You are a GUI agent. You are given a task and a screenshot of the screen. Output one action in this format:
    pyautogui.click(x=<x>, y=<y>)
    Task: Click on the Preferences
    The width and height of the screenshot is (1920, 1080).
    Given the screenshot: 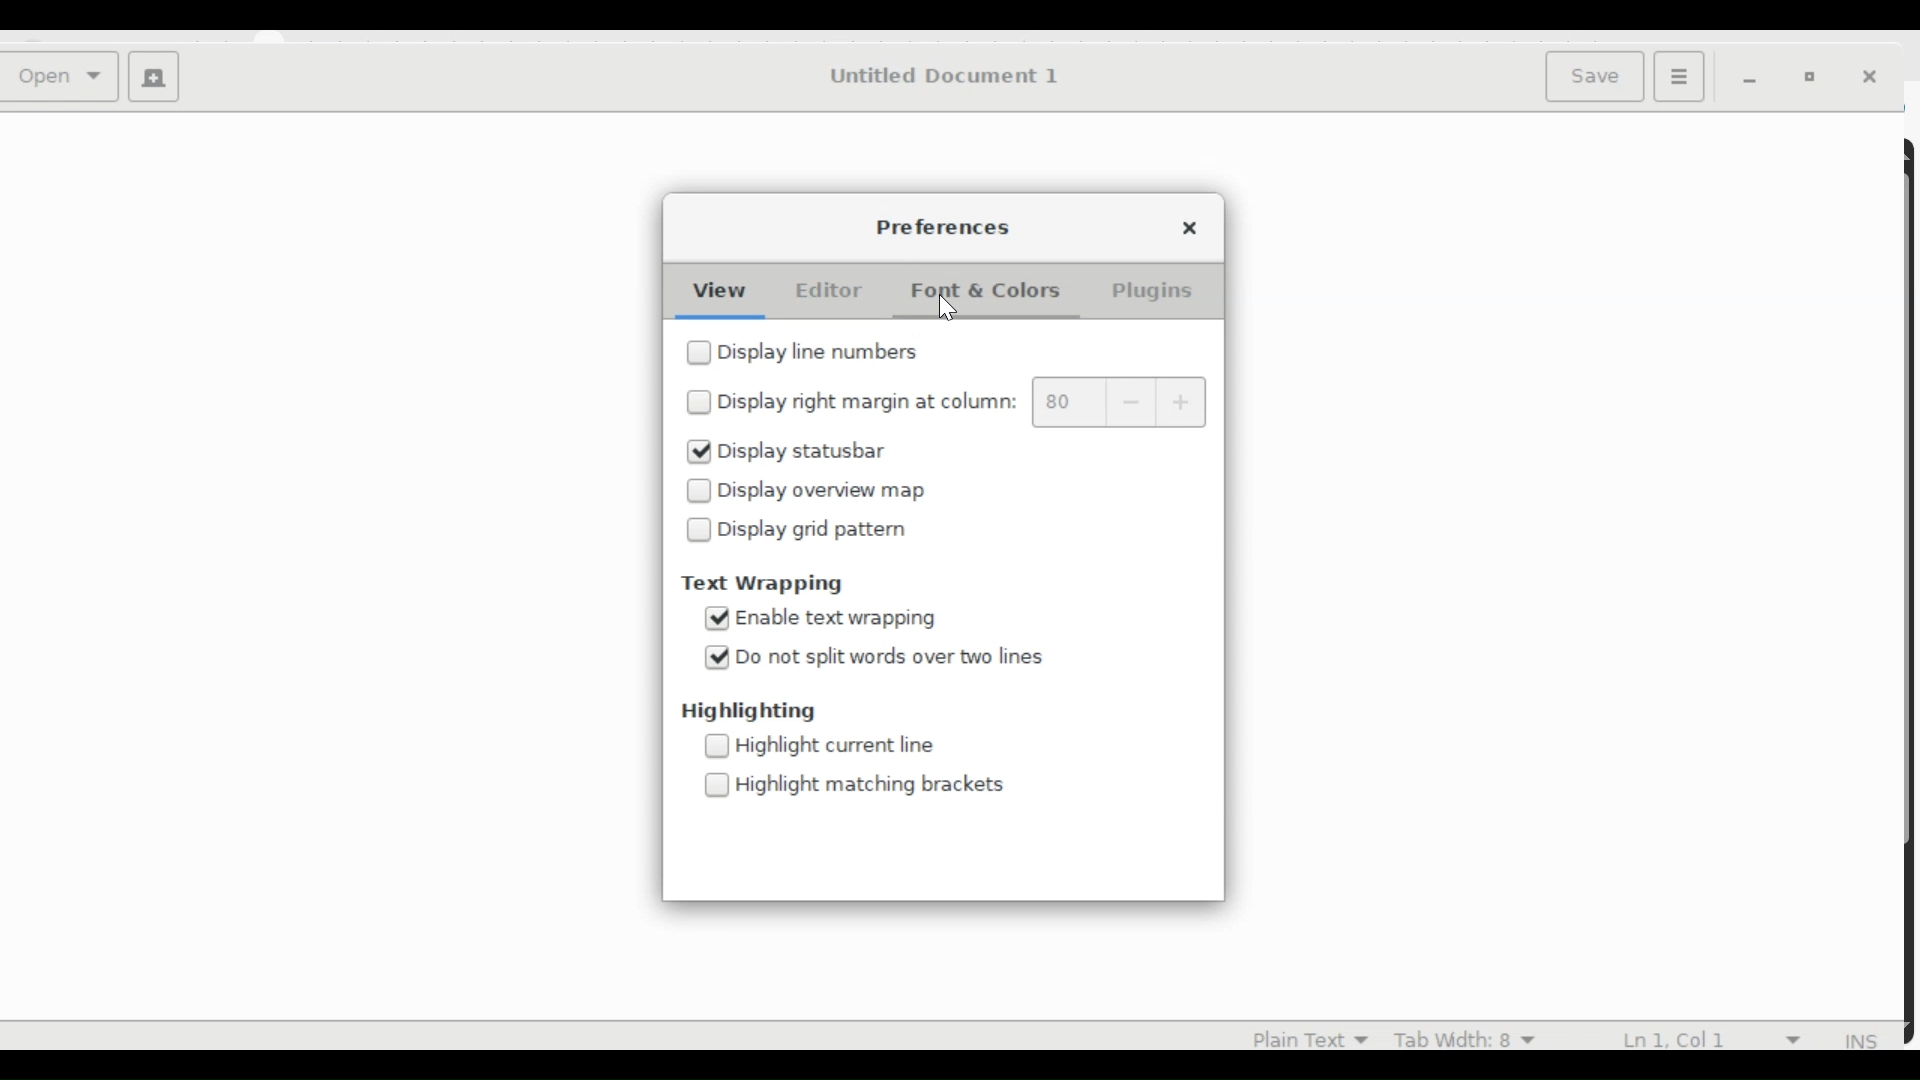 What is the action you would take?
    pyautogui.click(x=940, y=226)
    